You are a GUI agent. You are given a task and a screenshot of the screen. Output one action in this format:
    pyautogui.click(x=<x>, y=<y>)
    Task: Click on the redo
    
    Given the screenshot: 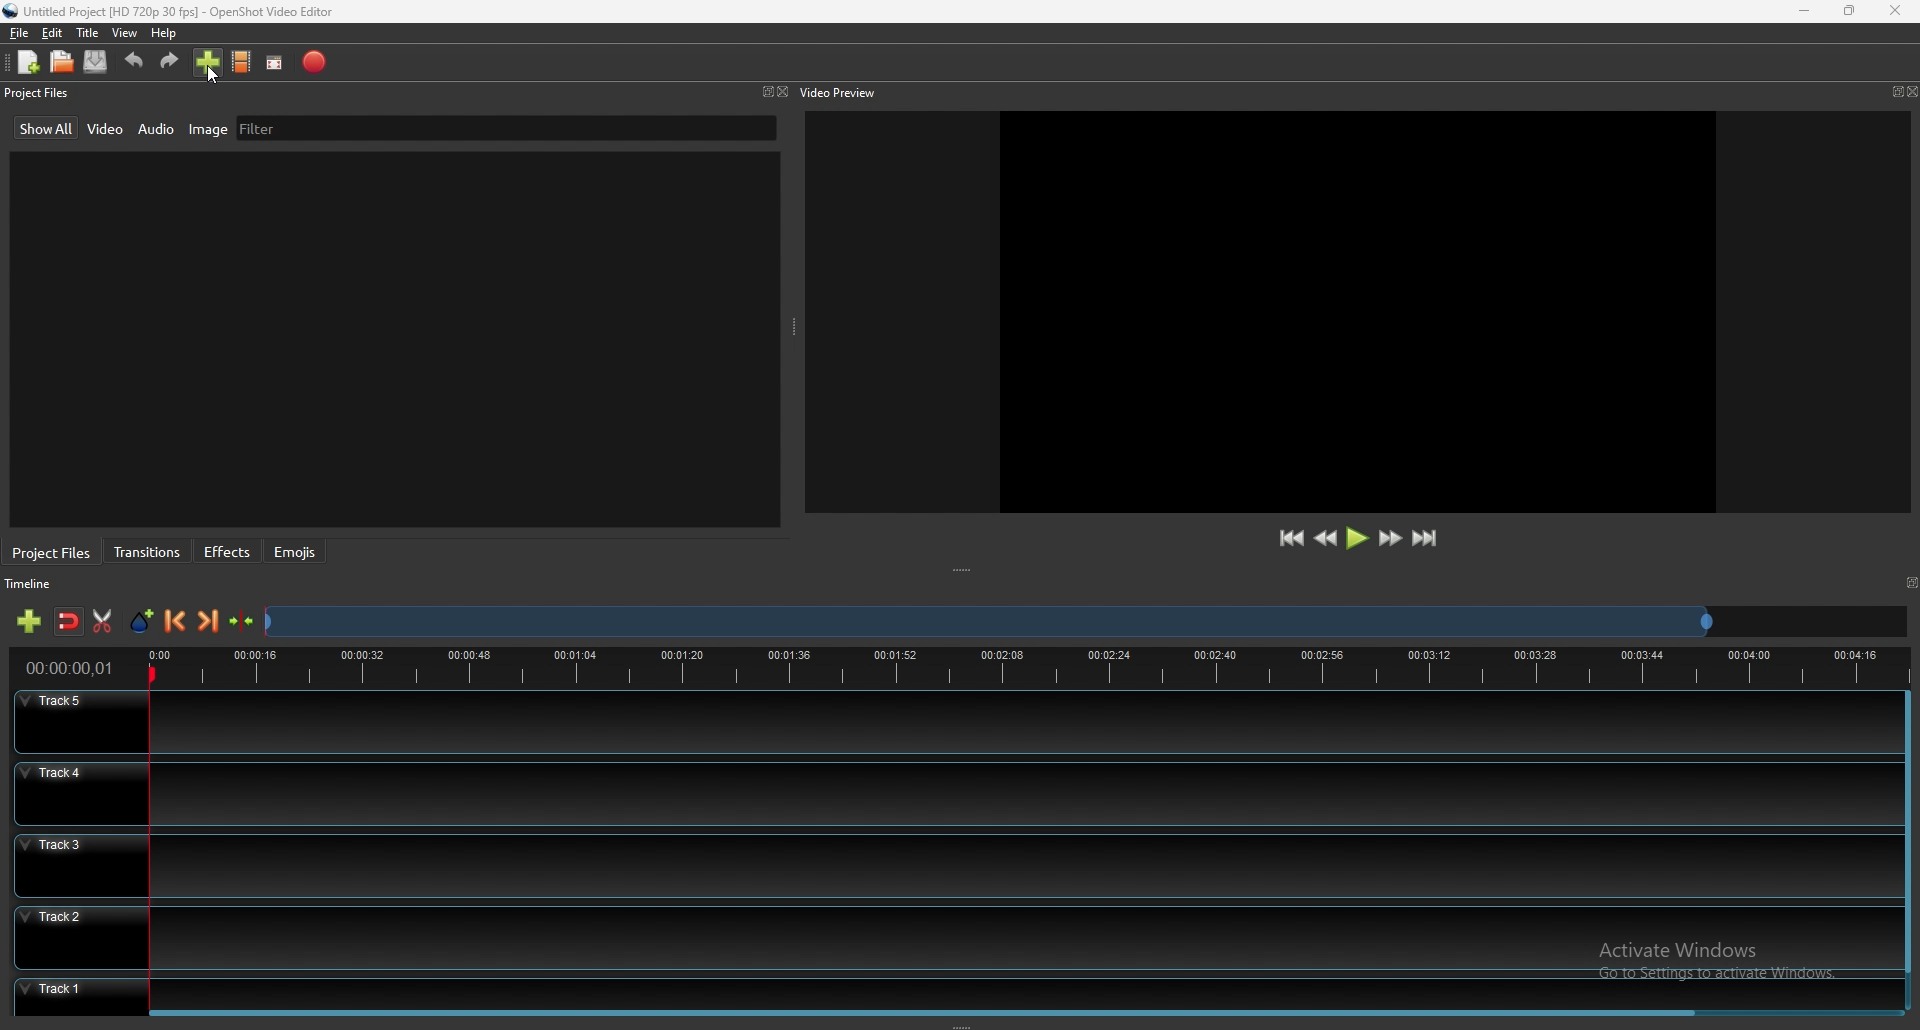 What is the action you would take?
    pyautogui.click(x=169, y=61)
    